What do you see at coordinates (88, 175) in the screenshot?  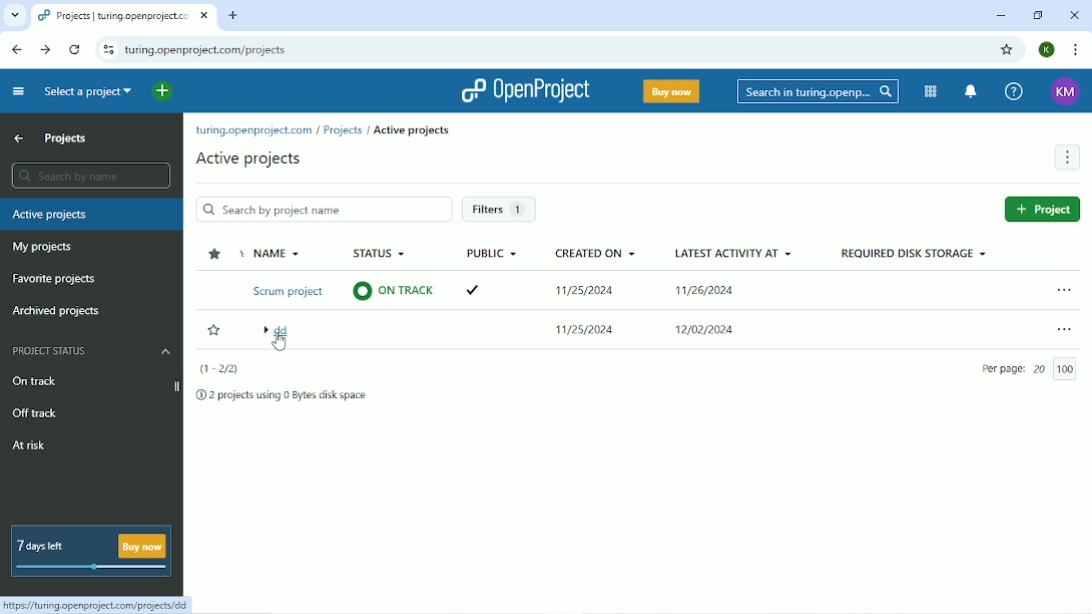 I see `Search by name` at bounding box center [88, 175].